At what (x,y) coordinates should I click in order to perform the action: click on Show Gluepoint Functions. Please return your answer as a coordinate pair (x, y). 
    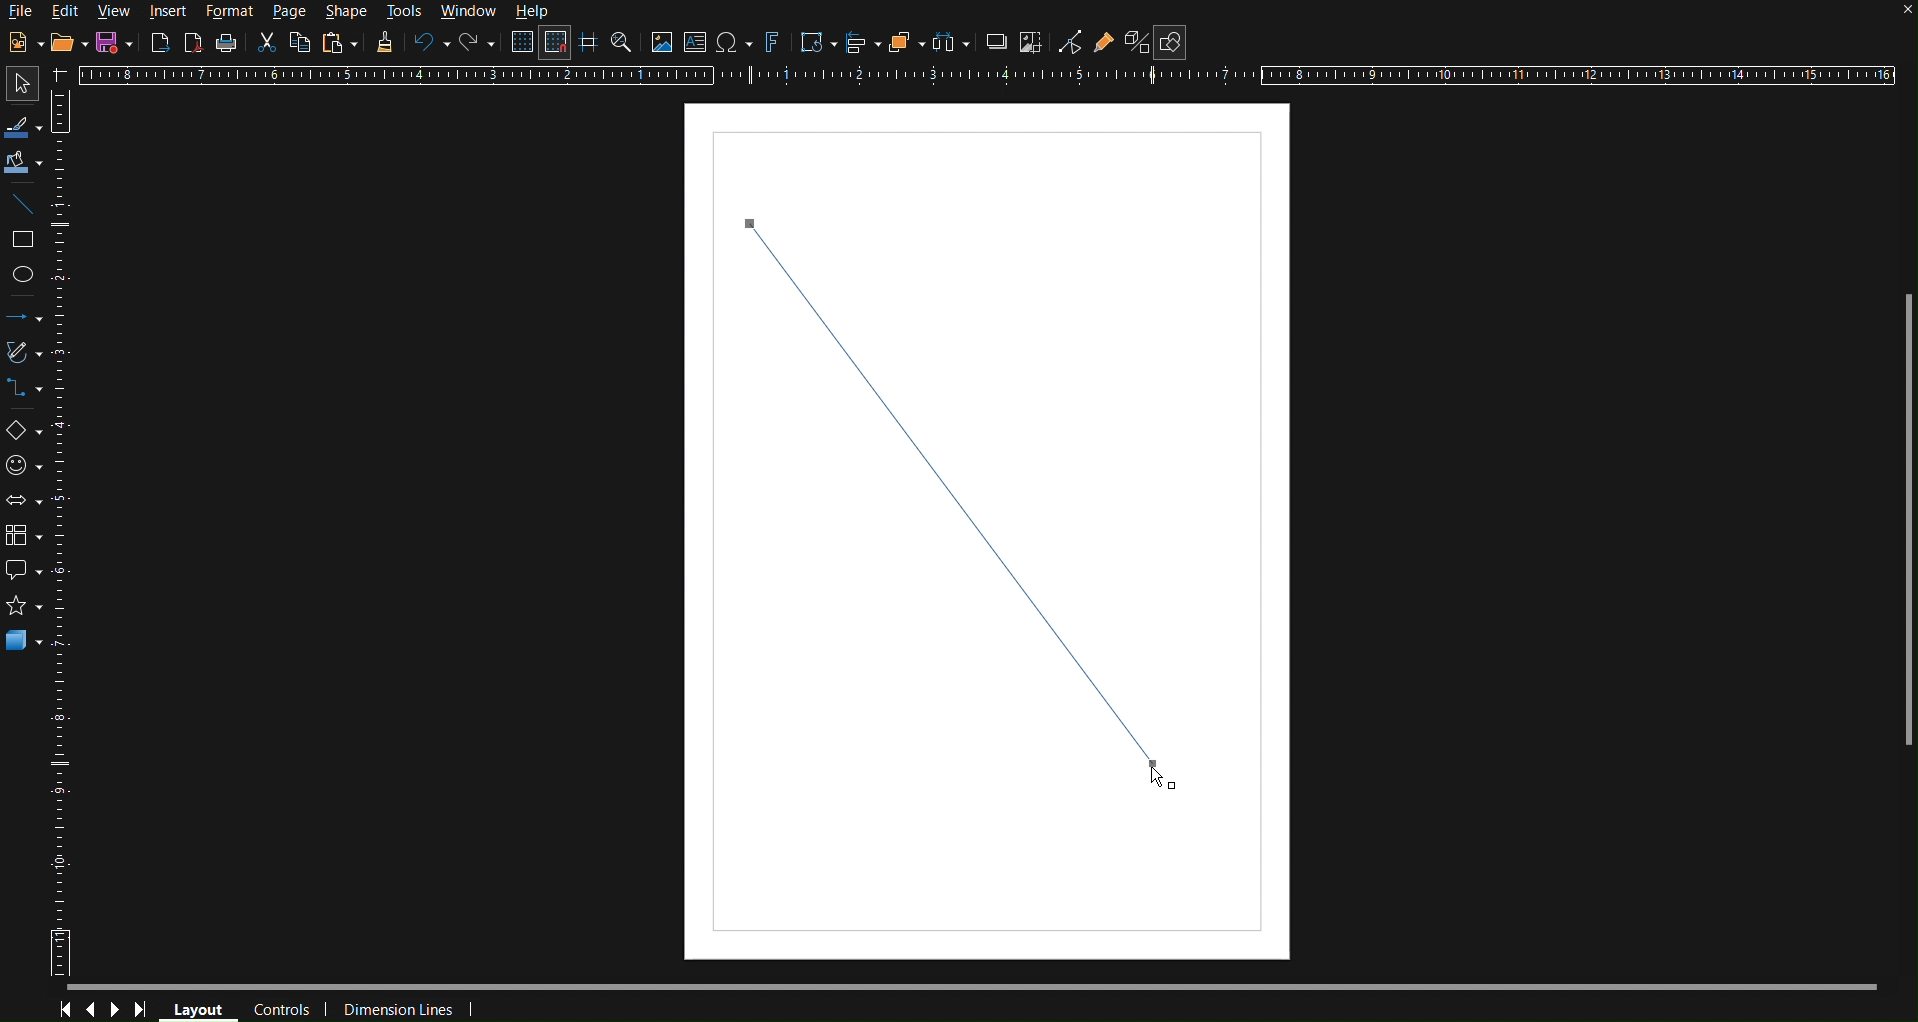
    Looking at the image, I should click on (1103, 41).